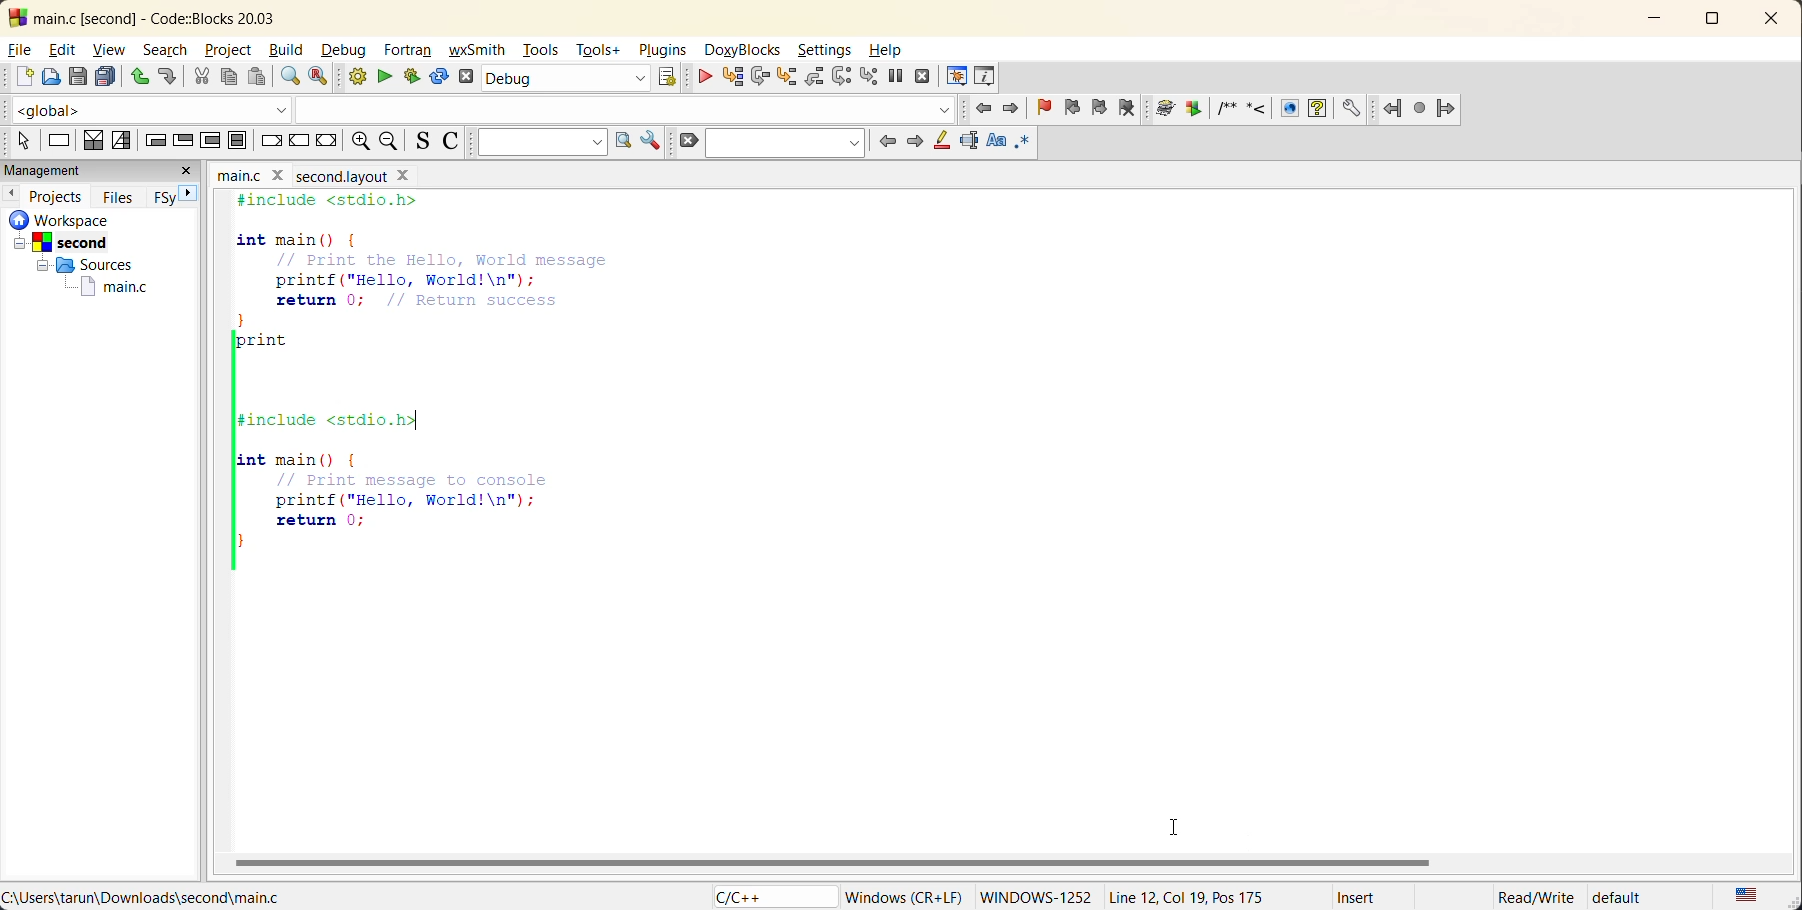 The image size is (1802, 910). What do you see at coordinates (1418, 104) in the screenshot?
I see `last jump` at bounding box center [1418, 104].